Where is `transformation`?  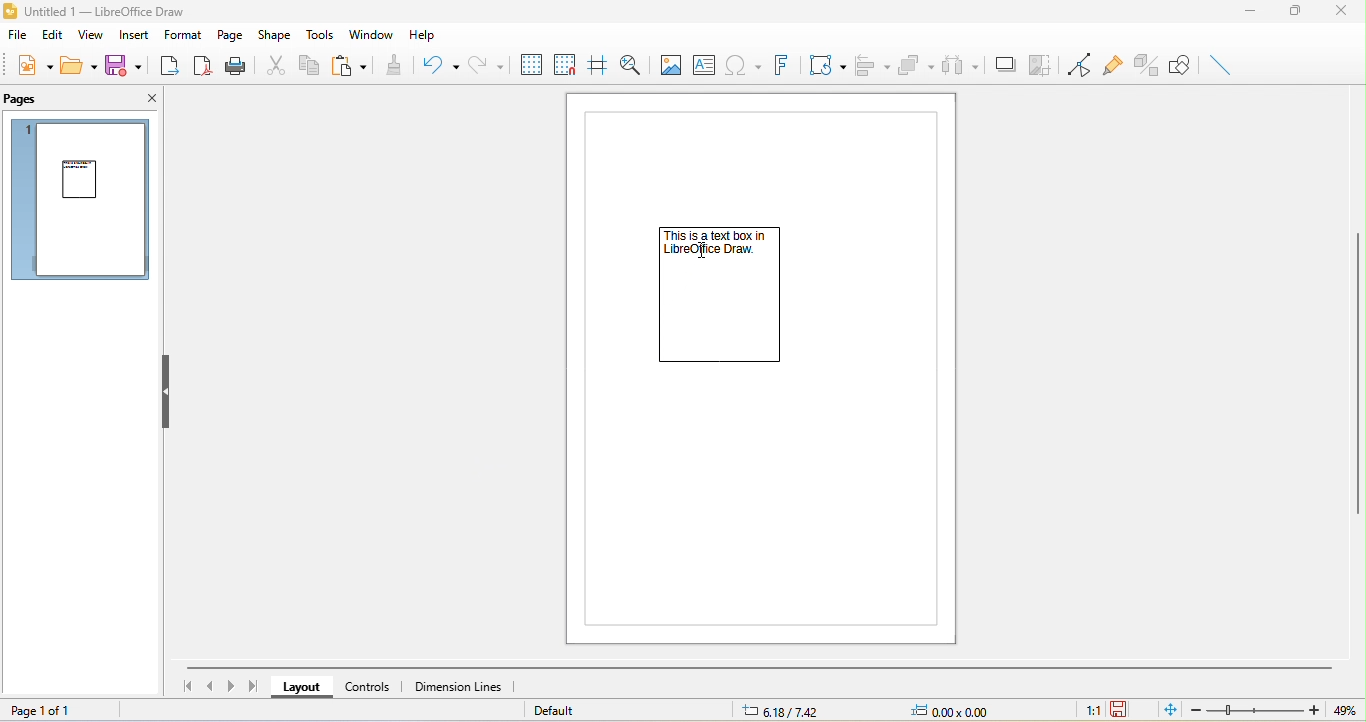
transformation is located at coordinates (822, 67).